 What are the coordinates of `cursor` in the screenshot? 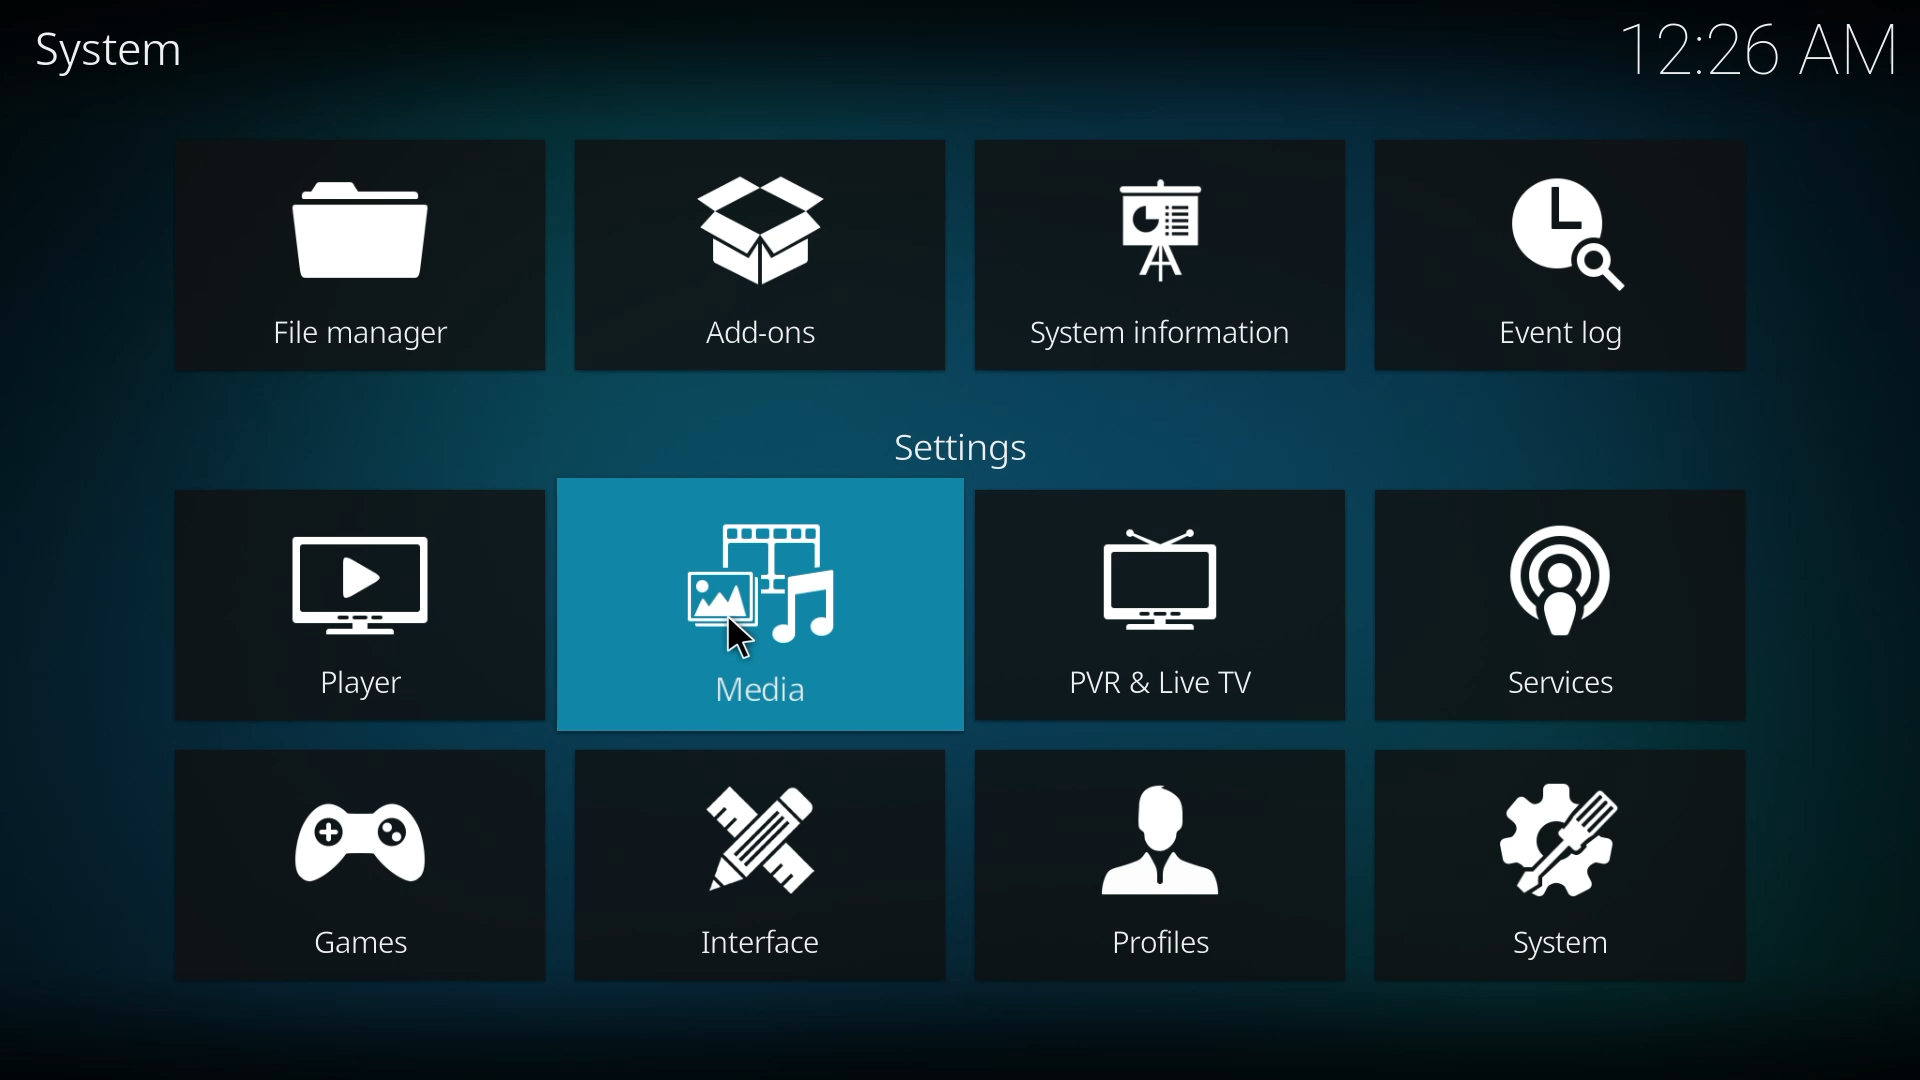 It's located at (741, 640).